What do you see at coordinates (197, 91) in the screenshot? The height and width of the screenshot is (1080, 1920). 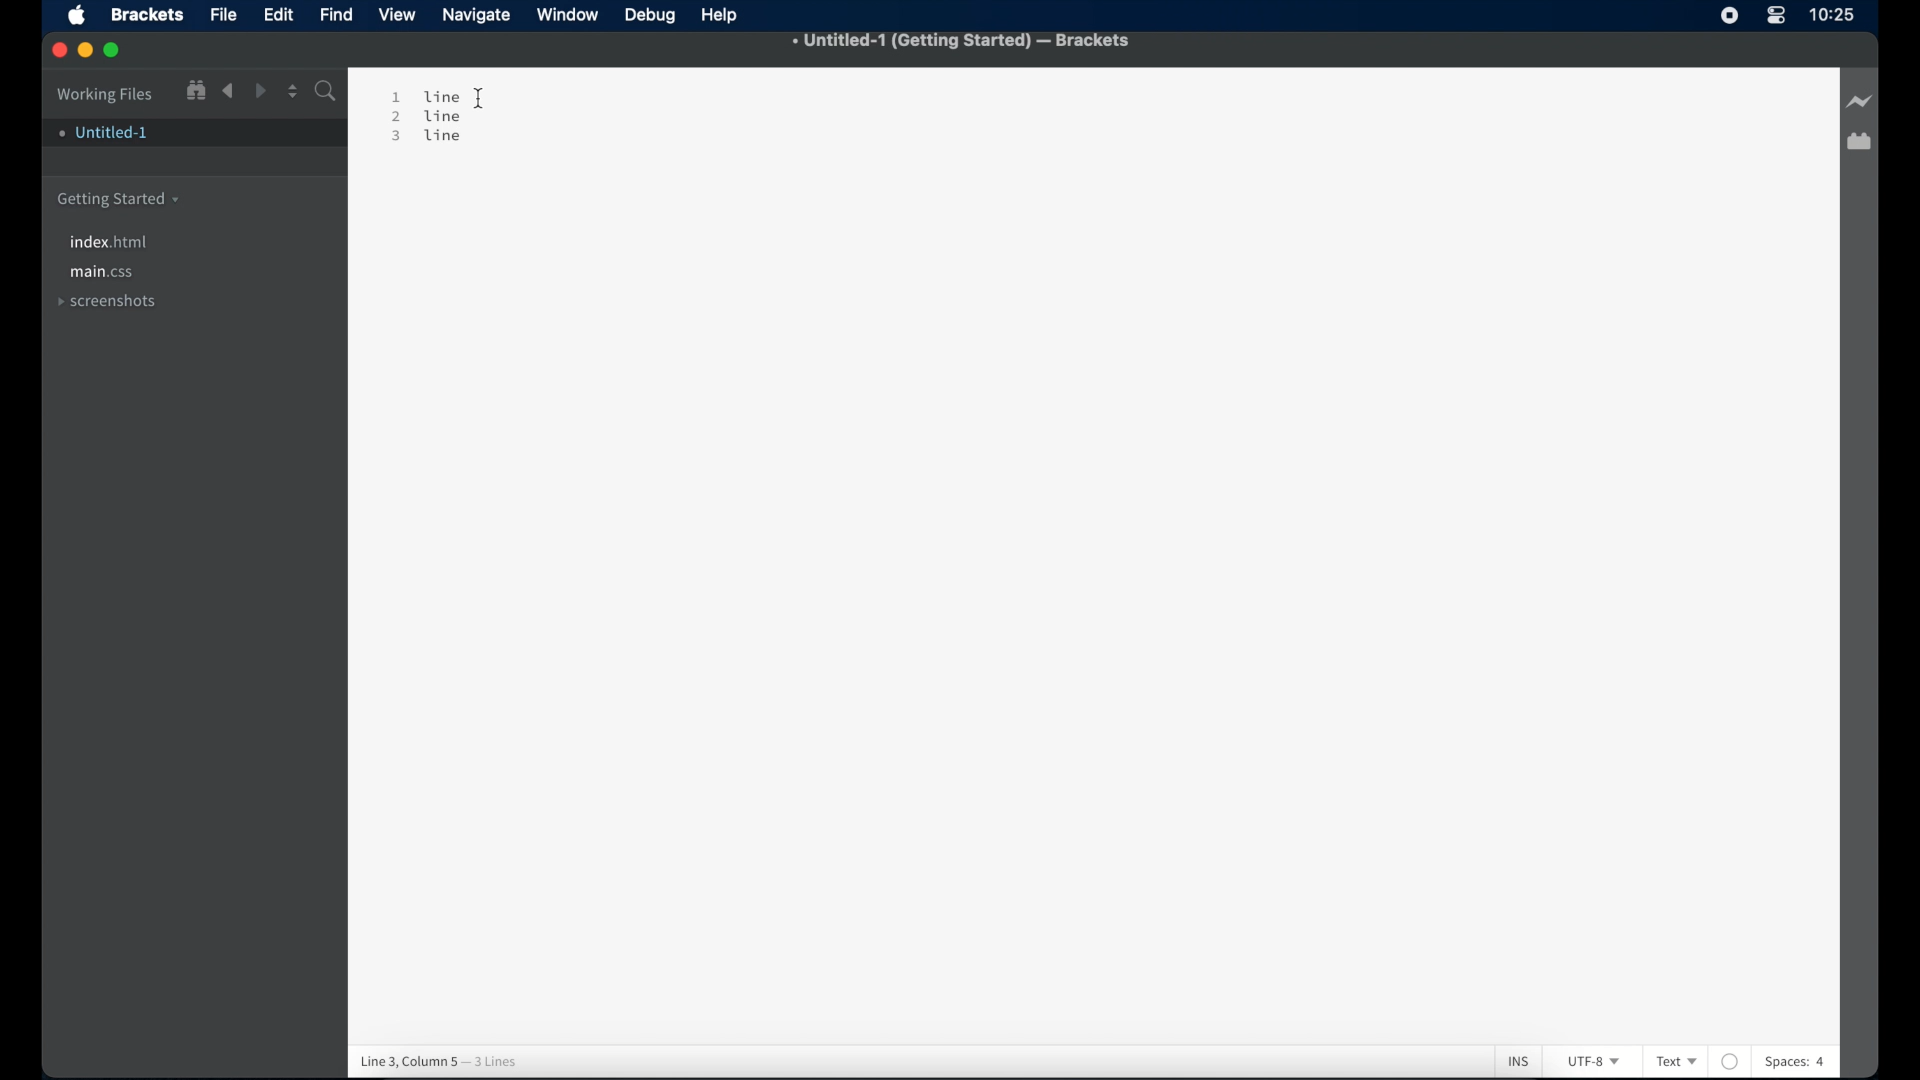 I see `show in file tree` at bounding box center [197, 91].